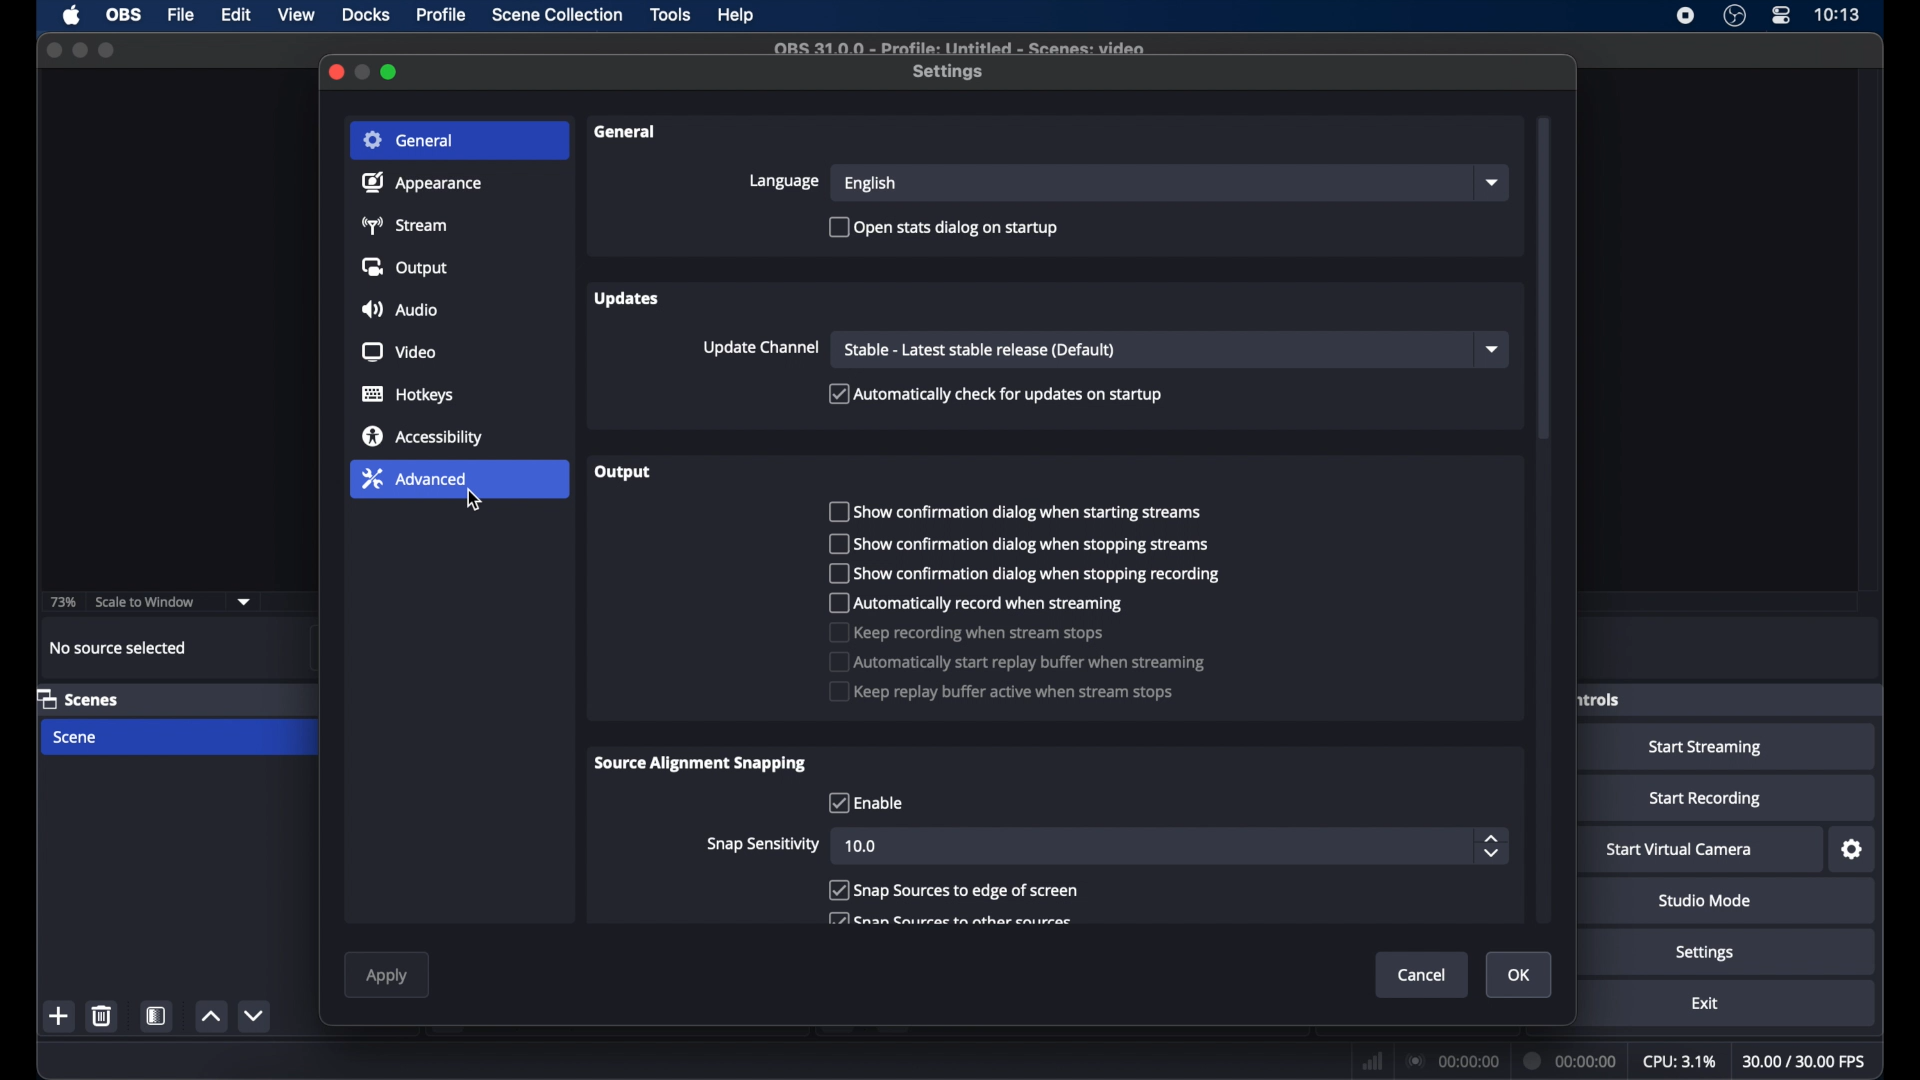 This screenshot has width=1920, height=1080. Describe the element at coordinates (1854, 850) in the screenshot. I see `settings` at that location.